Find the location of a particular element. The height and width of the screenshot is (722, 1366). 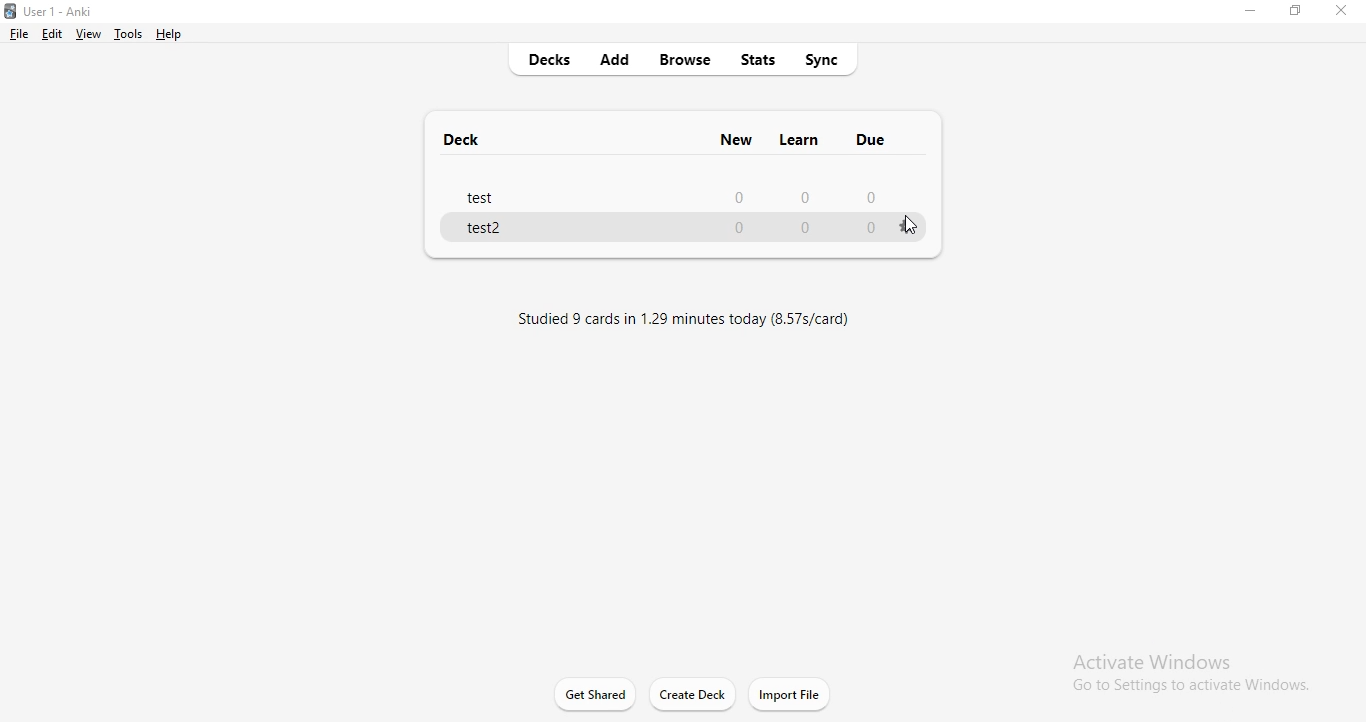

edit is located at coordinates (52, 35).